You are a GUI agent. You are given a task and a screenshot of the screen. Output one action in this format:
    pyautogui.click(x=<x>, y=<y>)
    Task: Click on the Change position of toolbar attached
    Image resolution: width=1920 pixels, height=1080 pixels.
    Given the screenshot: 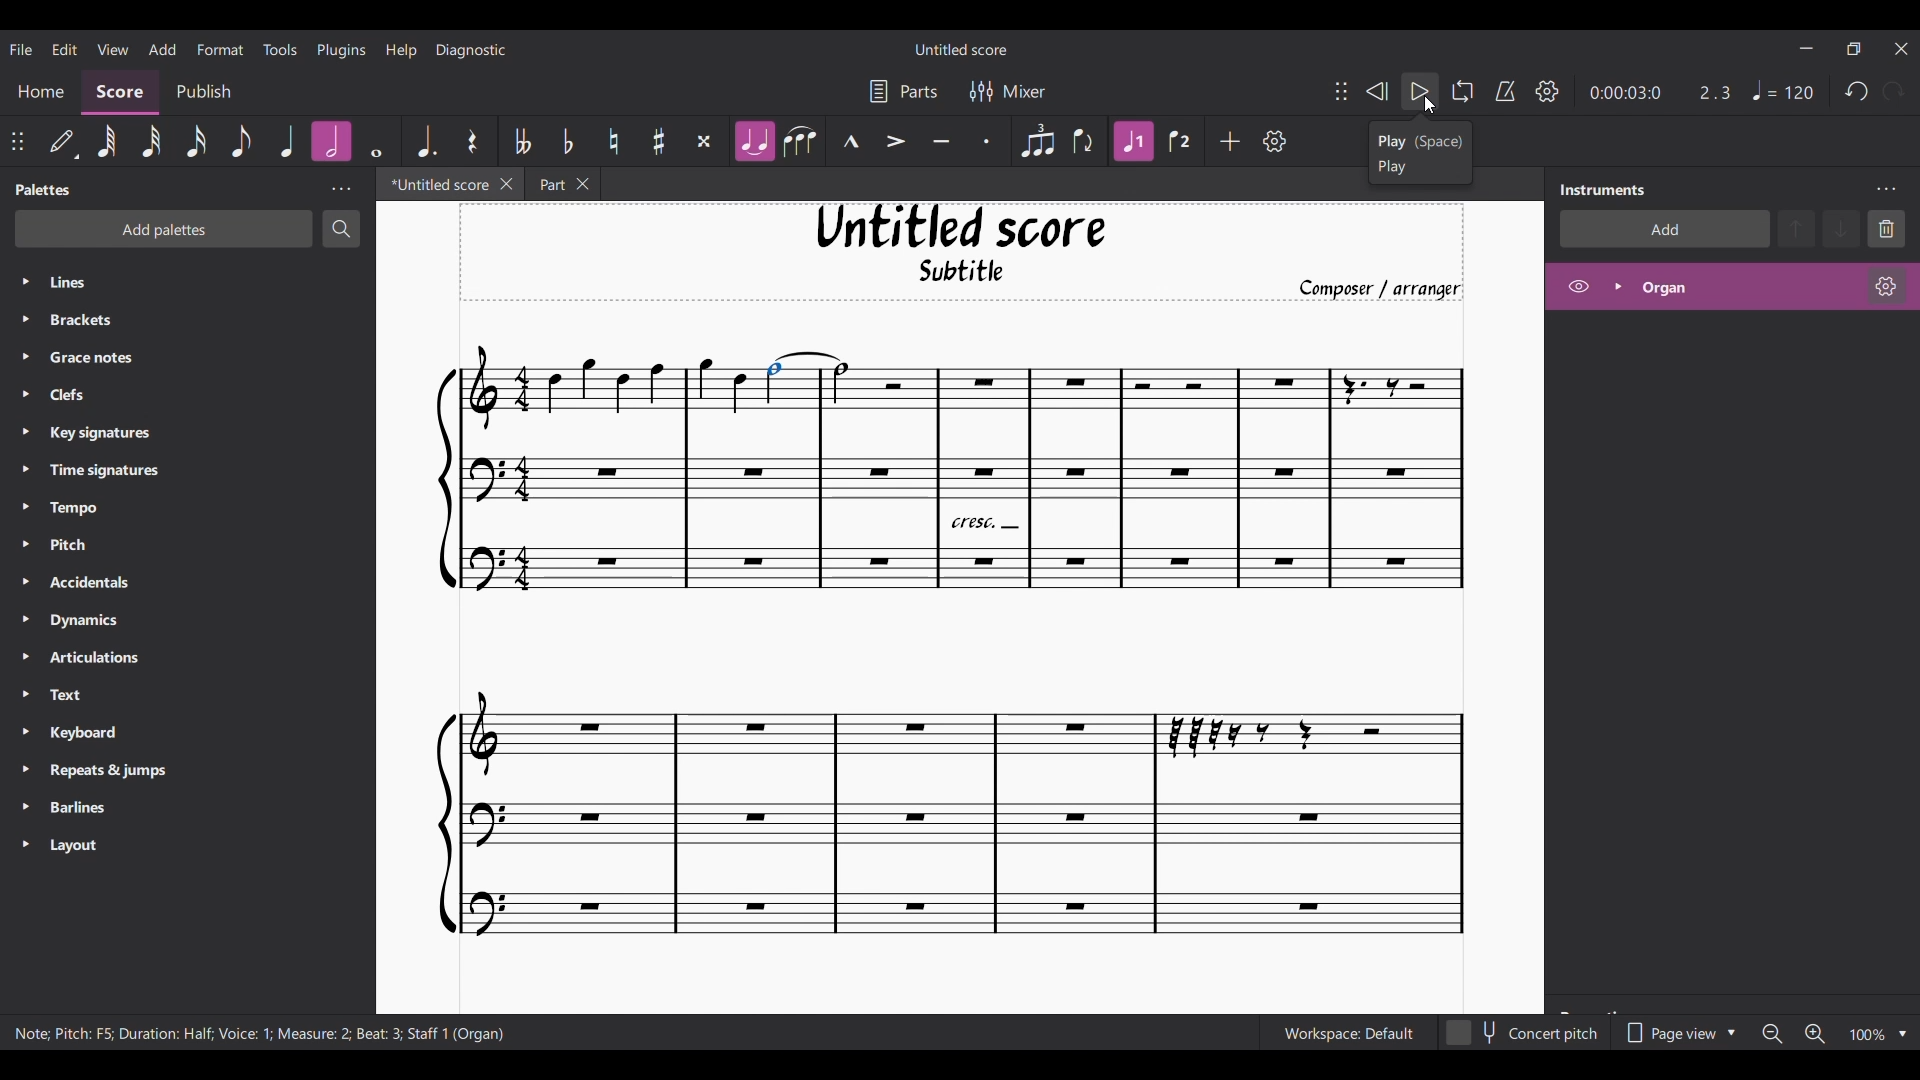 What is the action you would take?
    pyautogui.click(x=17, y=141)
    